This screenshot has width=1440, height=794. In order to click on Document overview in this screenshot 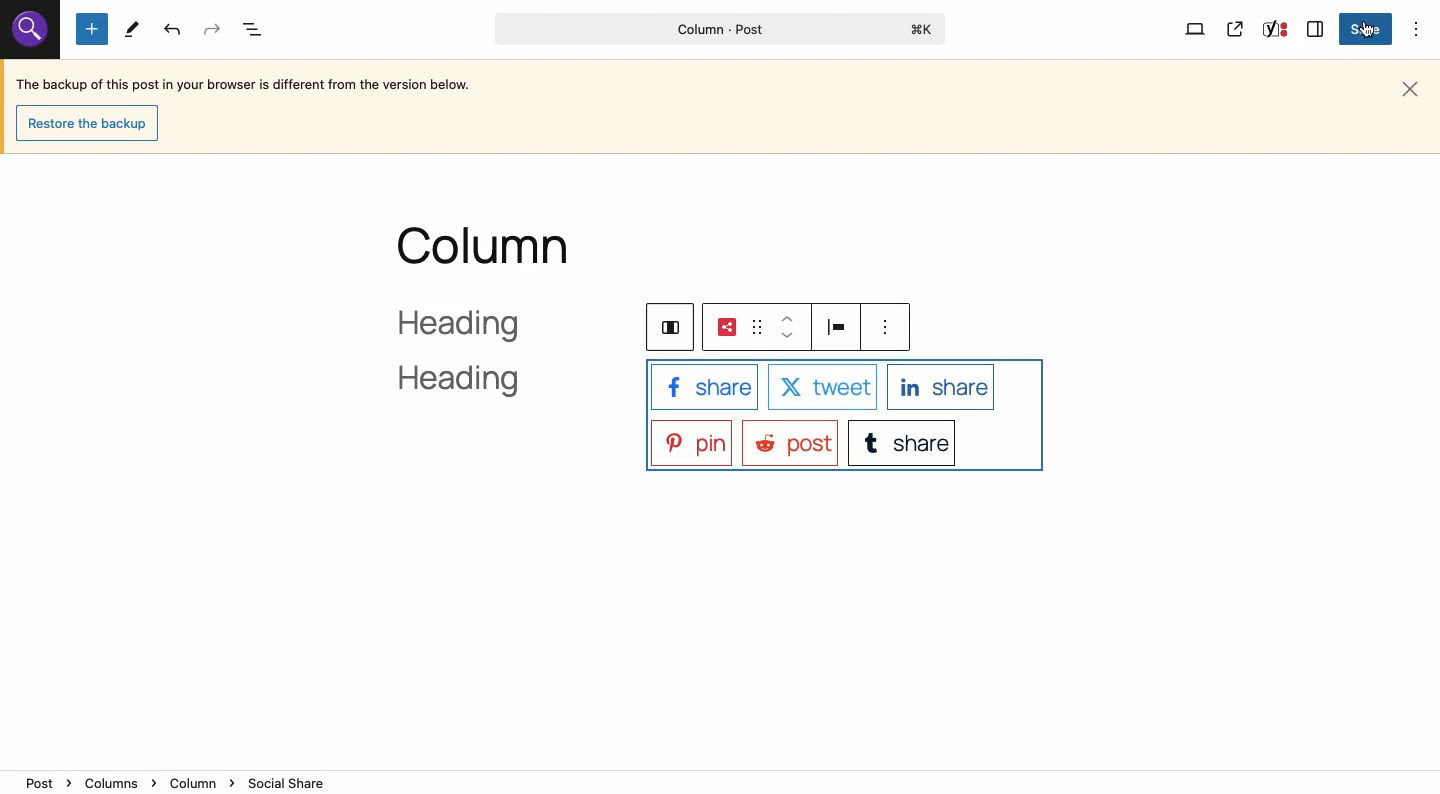, I will do `click(256, 31)`.